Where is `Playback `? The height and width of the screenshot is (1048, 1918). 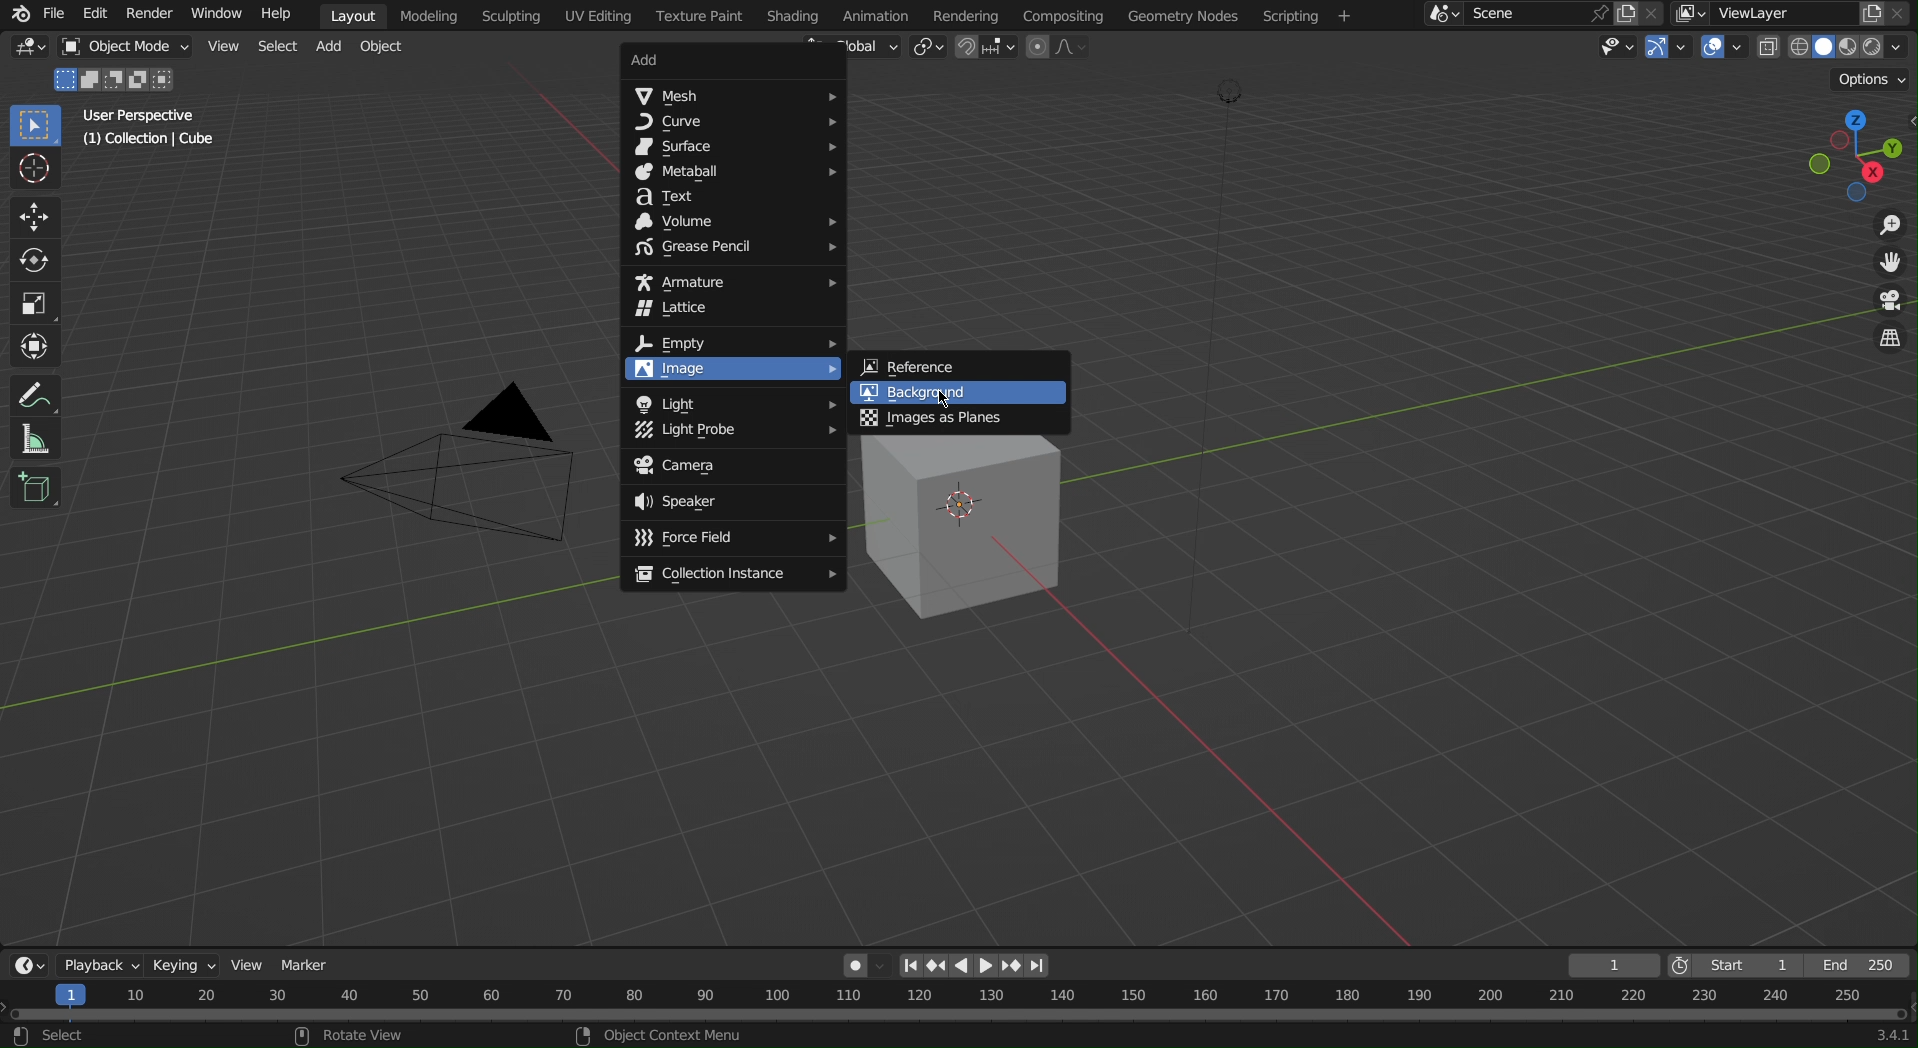 Playback  is located at coordinates (99, 964).